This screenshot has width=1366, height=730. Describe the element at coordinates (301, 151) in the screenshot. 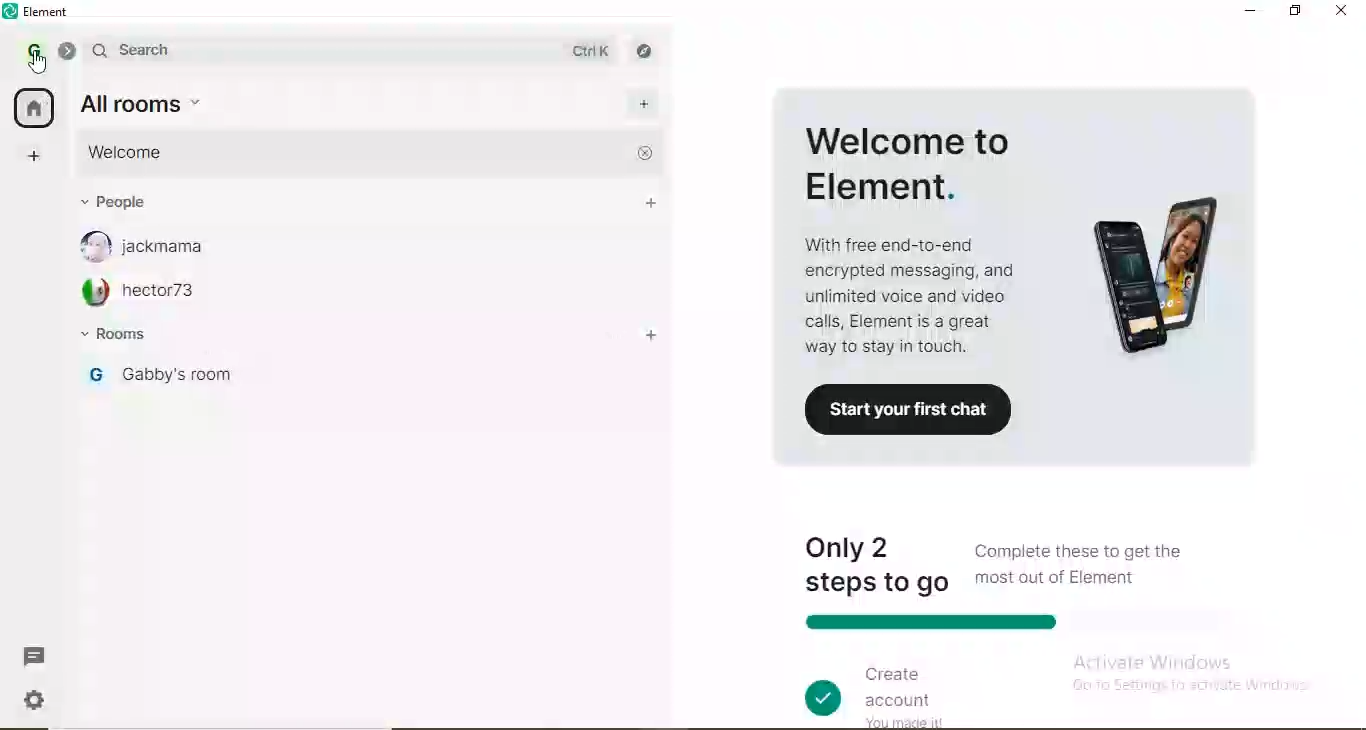

I see `welcome` at that location.